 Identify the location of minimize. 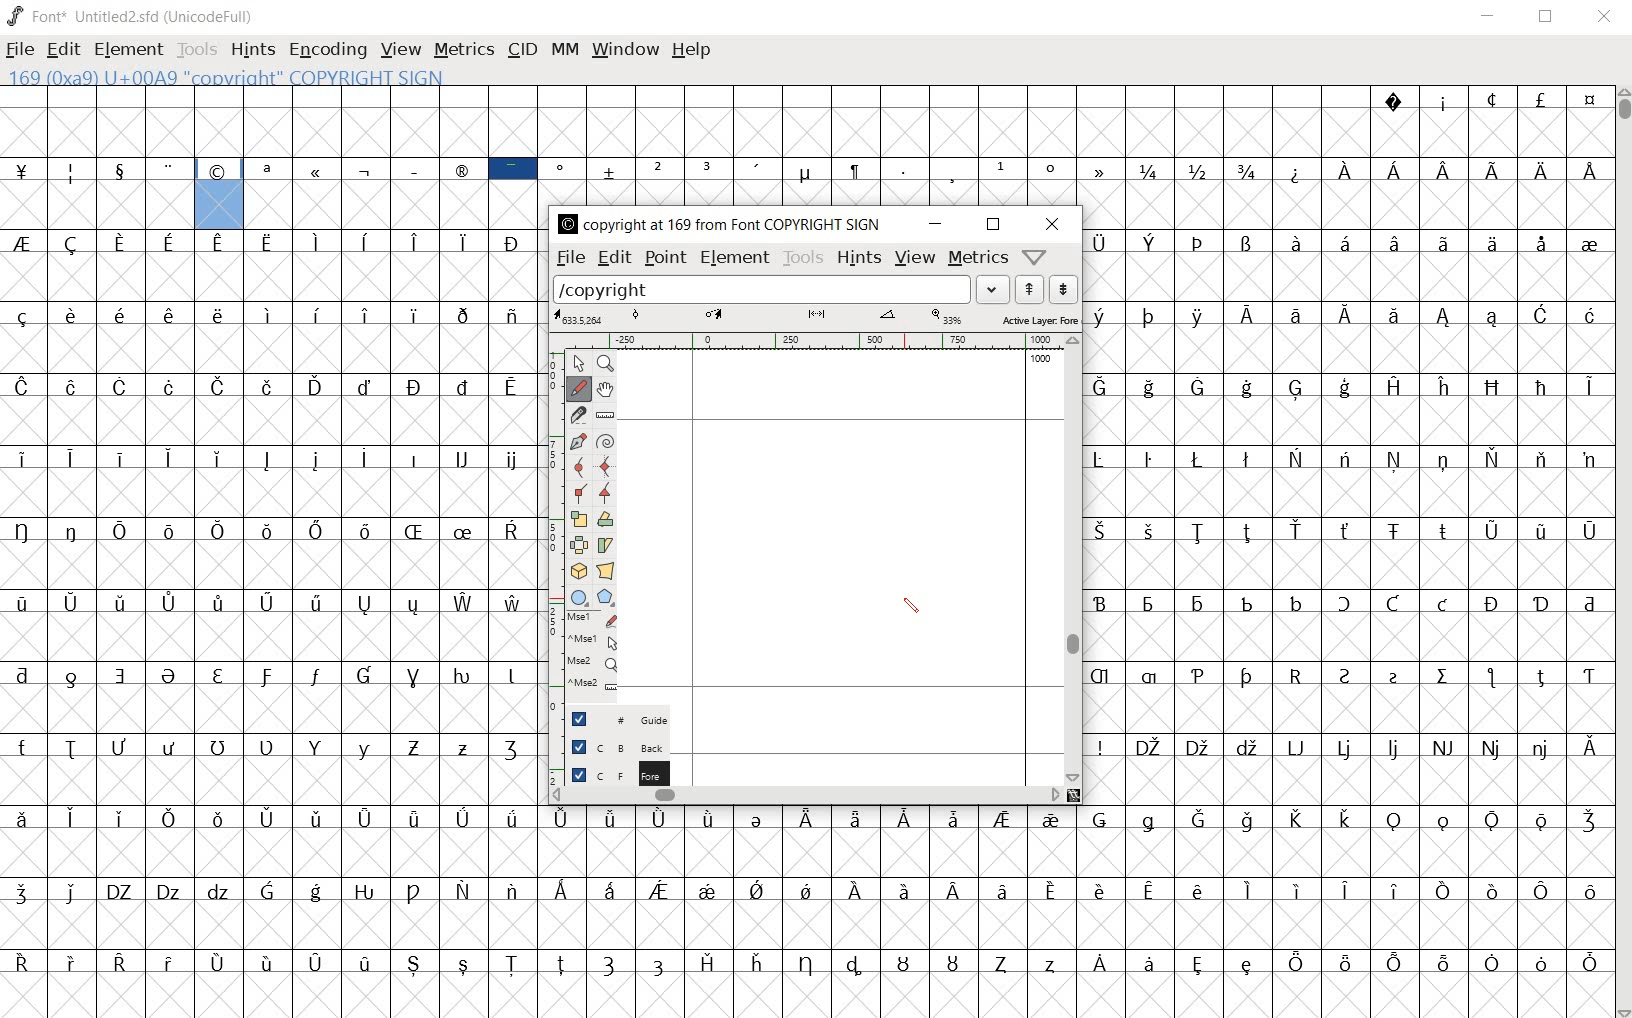
(935, 224).